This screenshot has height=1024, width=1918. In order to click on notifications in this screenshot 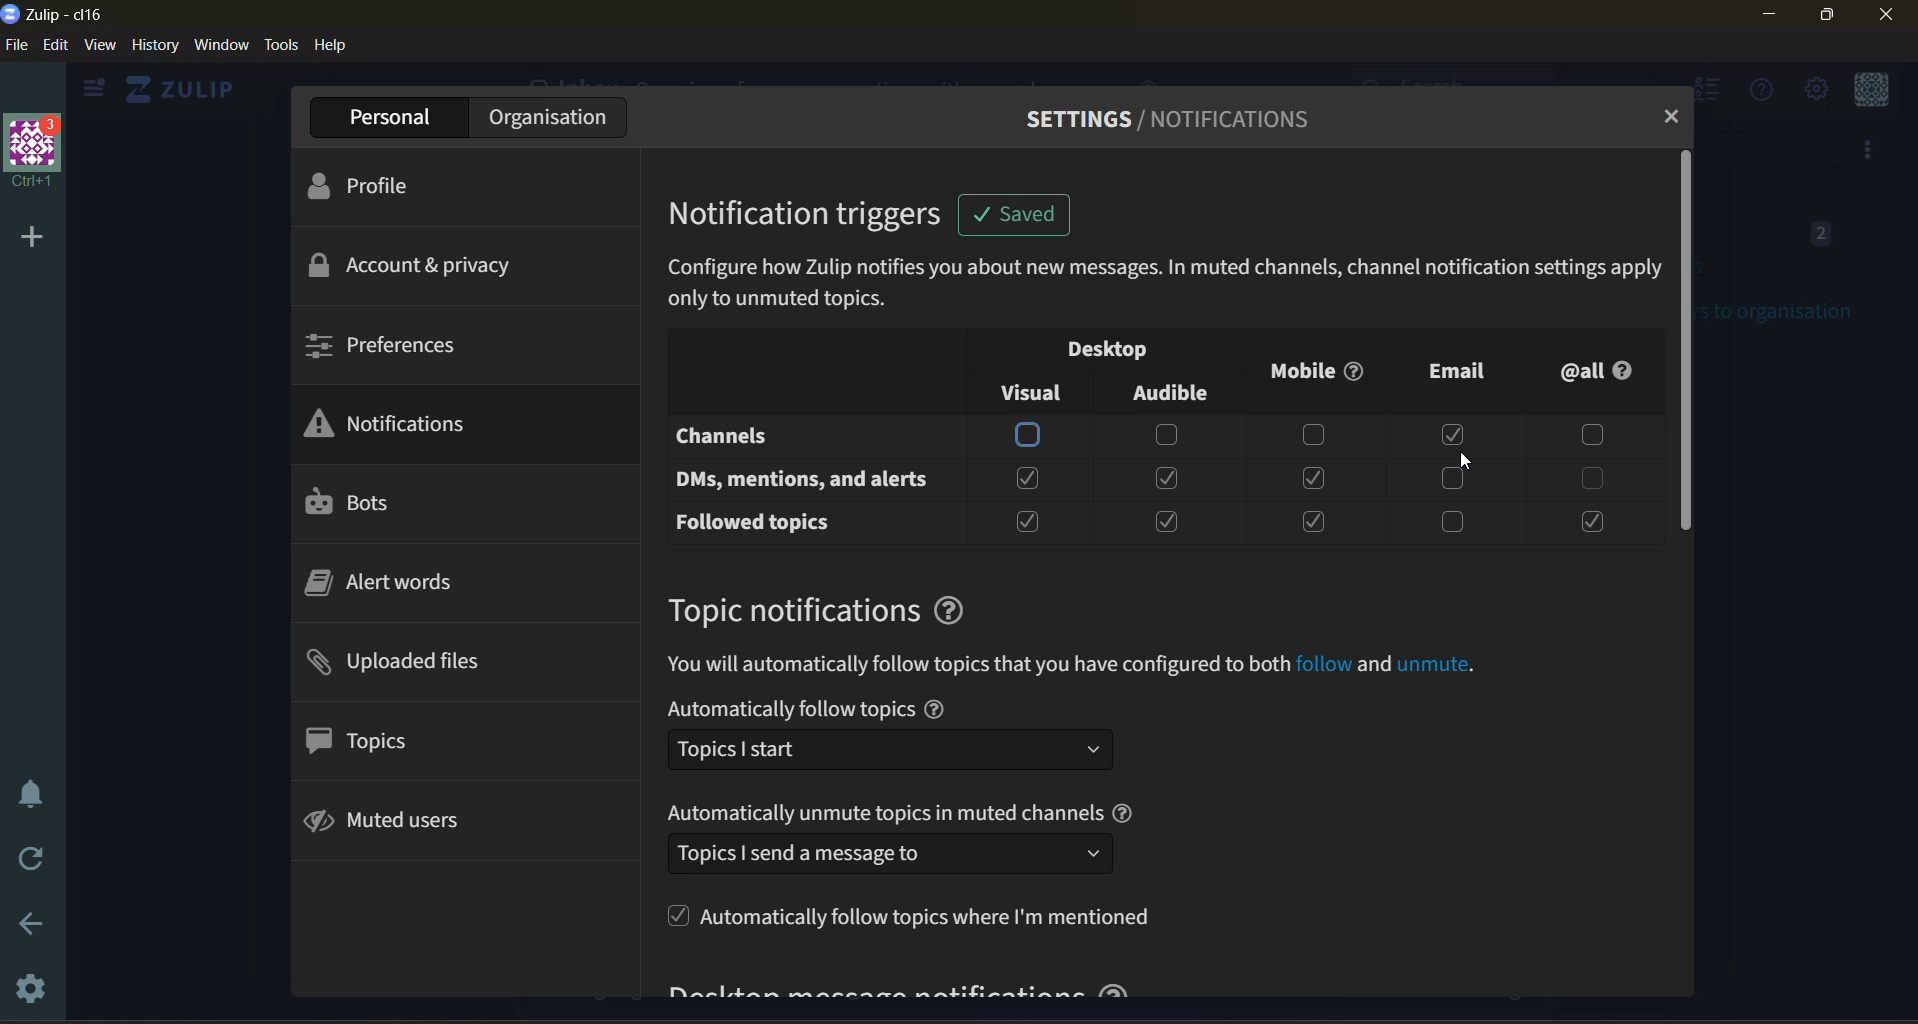, I will do `click(403, 425)`.